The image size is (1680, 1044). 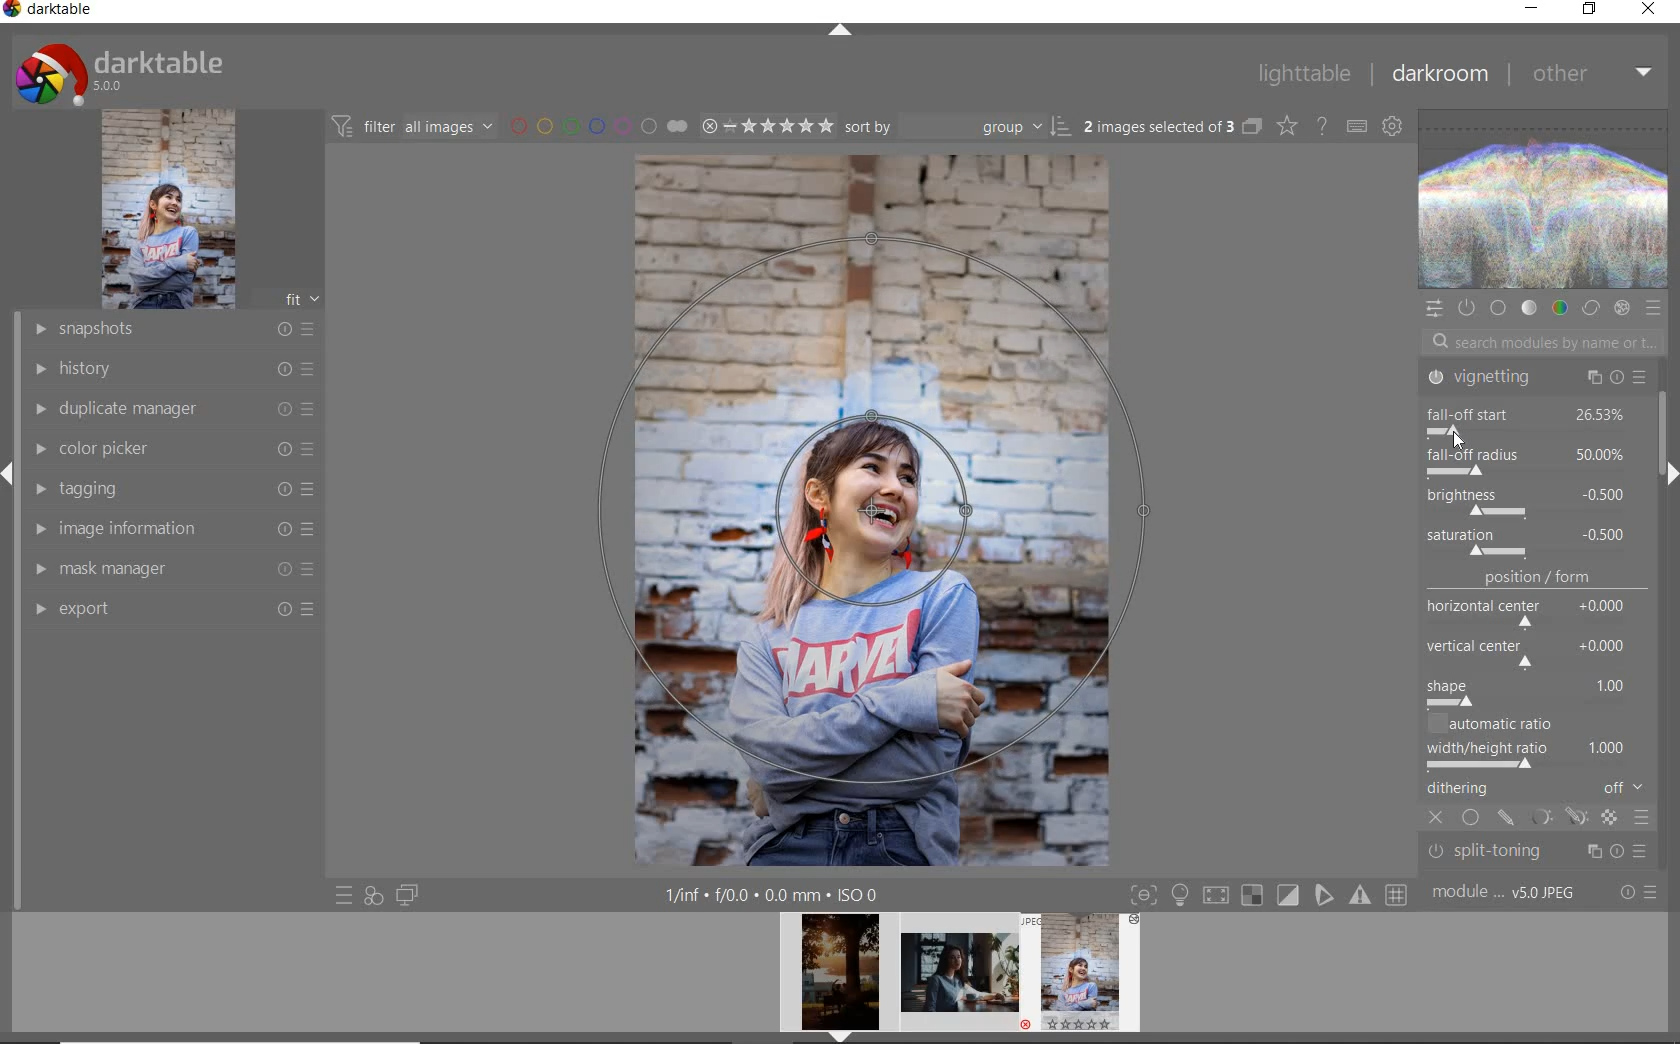 I want to click on expand/collapse, so click(x=1667, y=473).